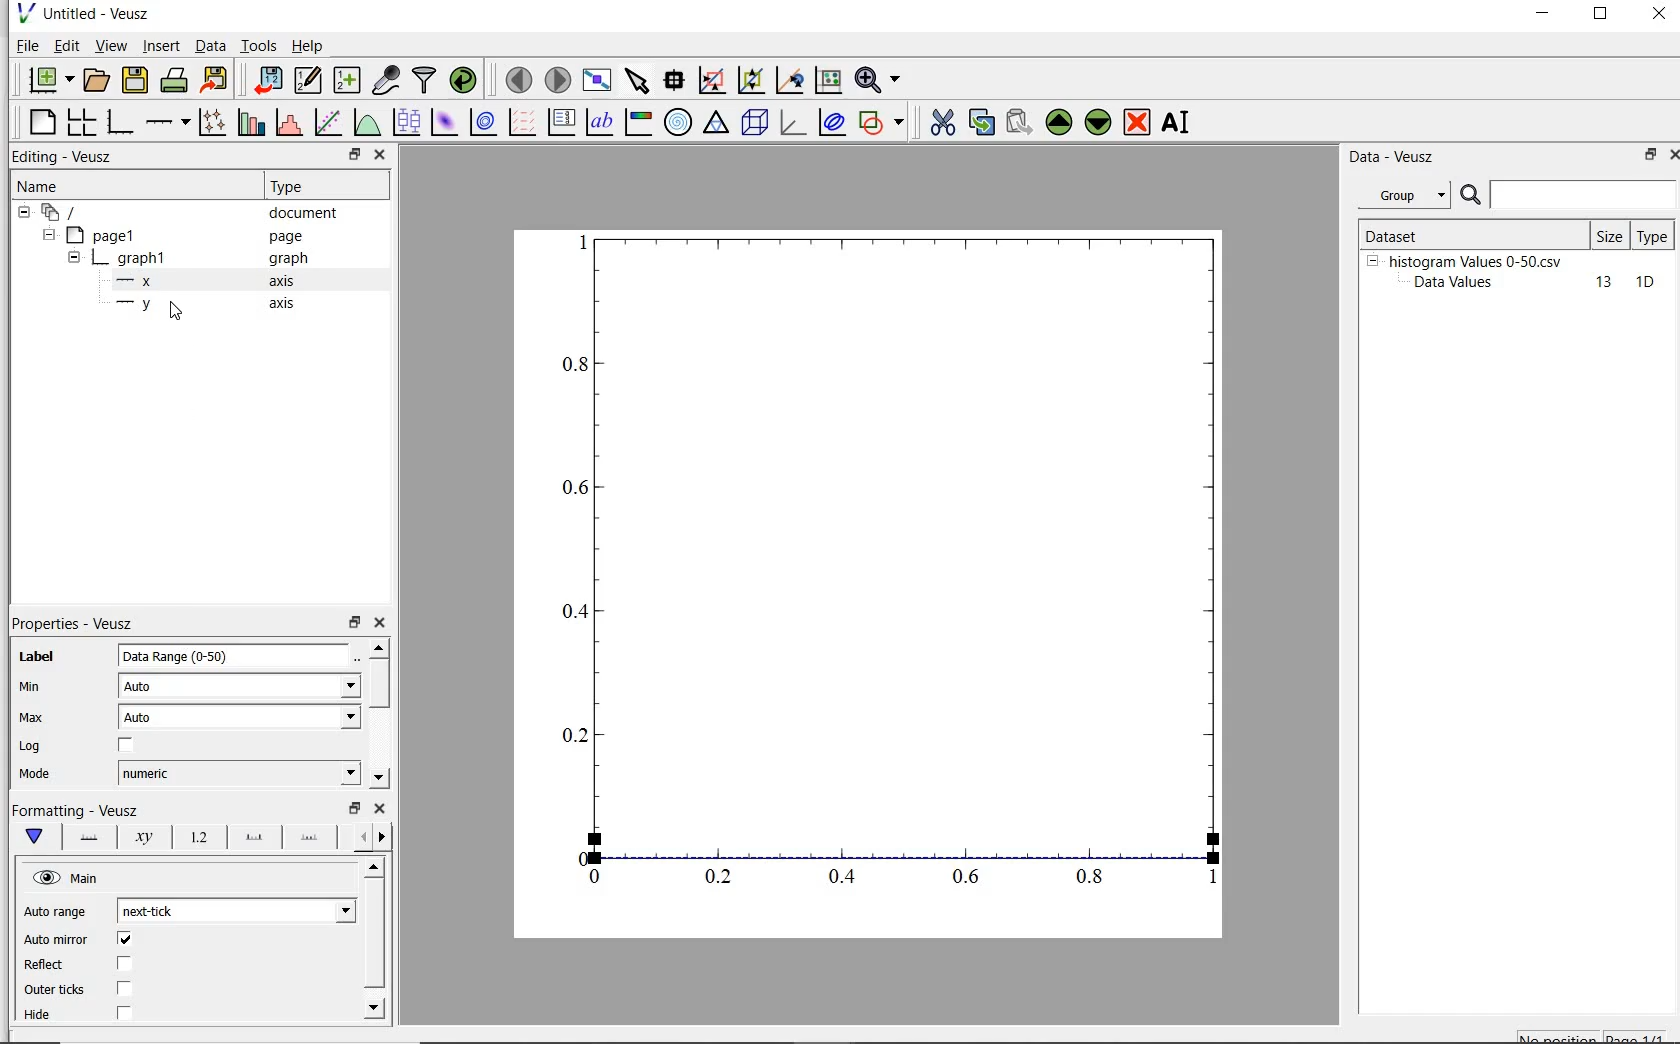  Describe the element at coordinates (84, 119) in the screenshot. I see `arrange graphs in a grid ` at that location.